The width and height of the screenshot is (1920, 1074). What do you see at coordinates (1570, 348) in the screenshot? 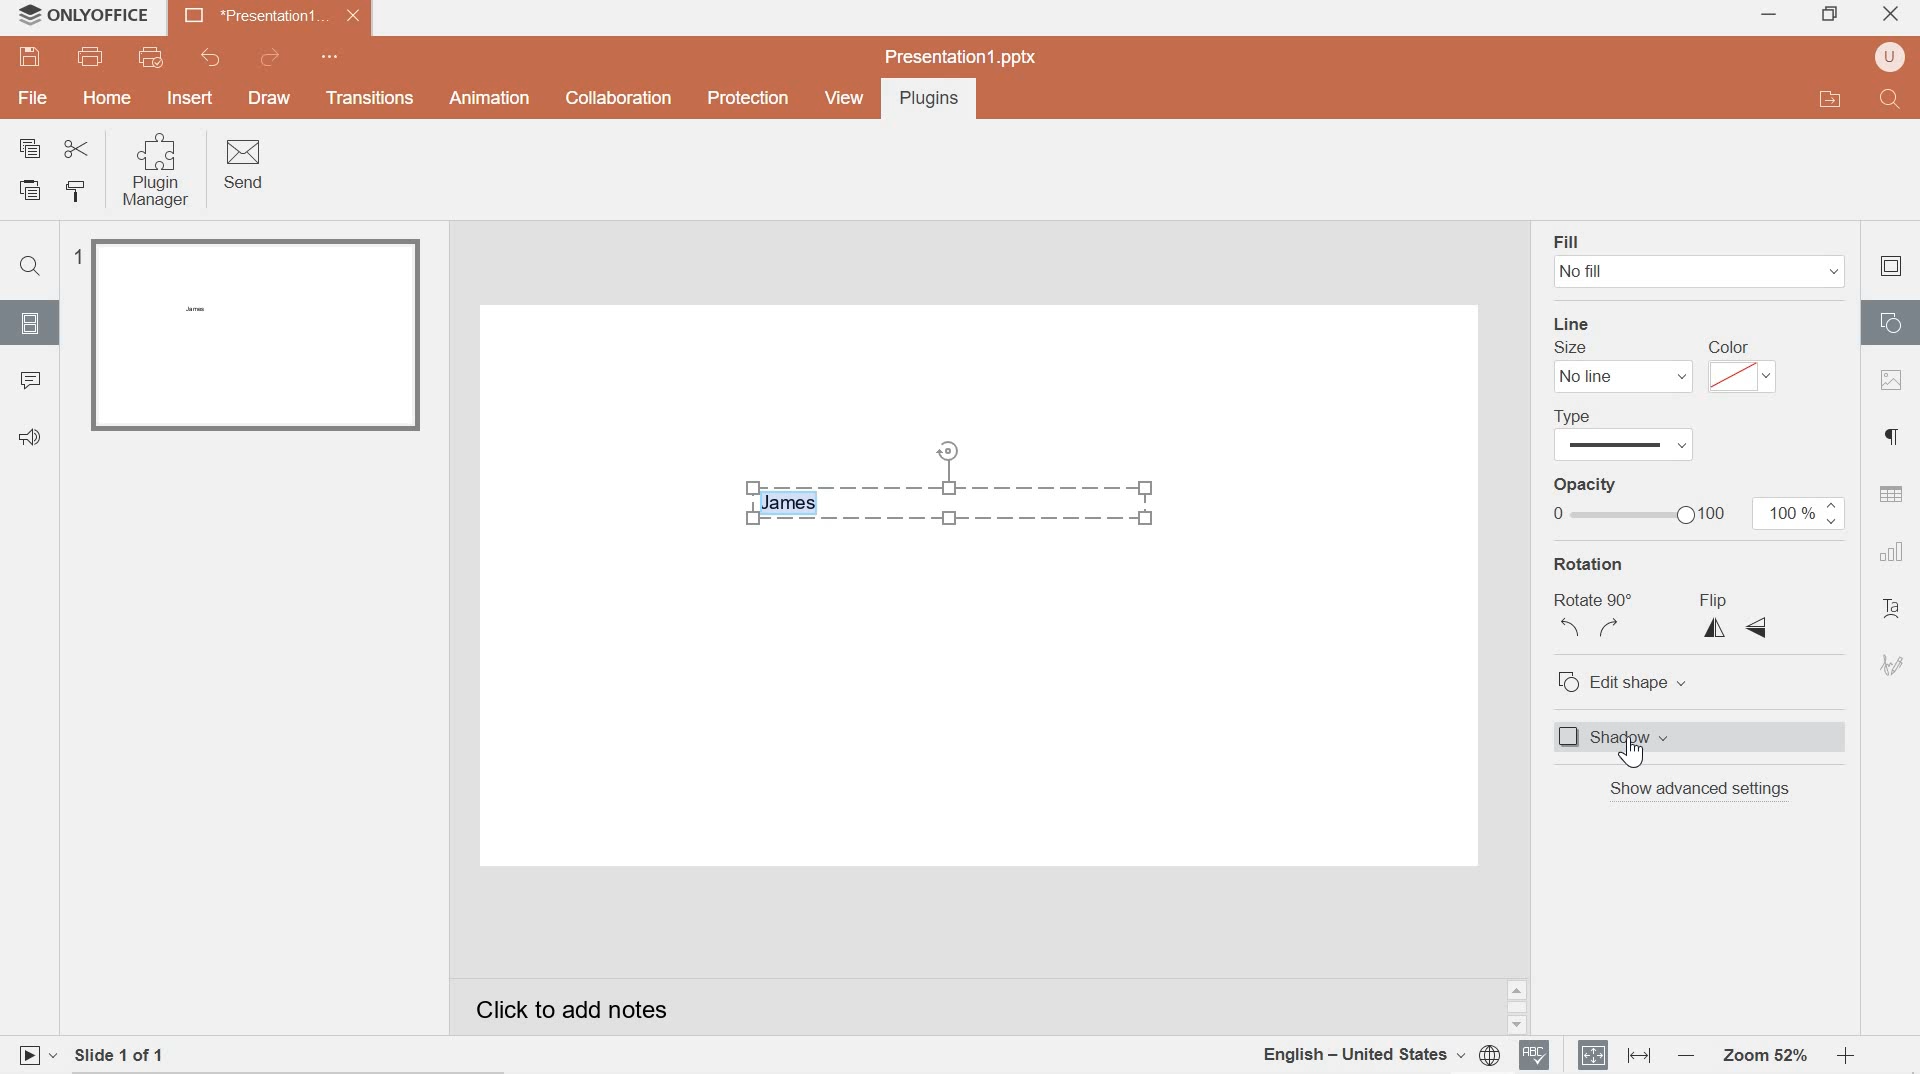
I see `Size` at bounding box center [1570, 348].